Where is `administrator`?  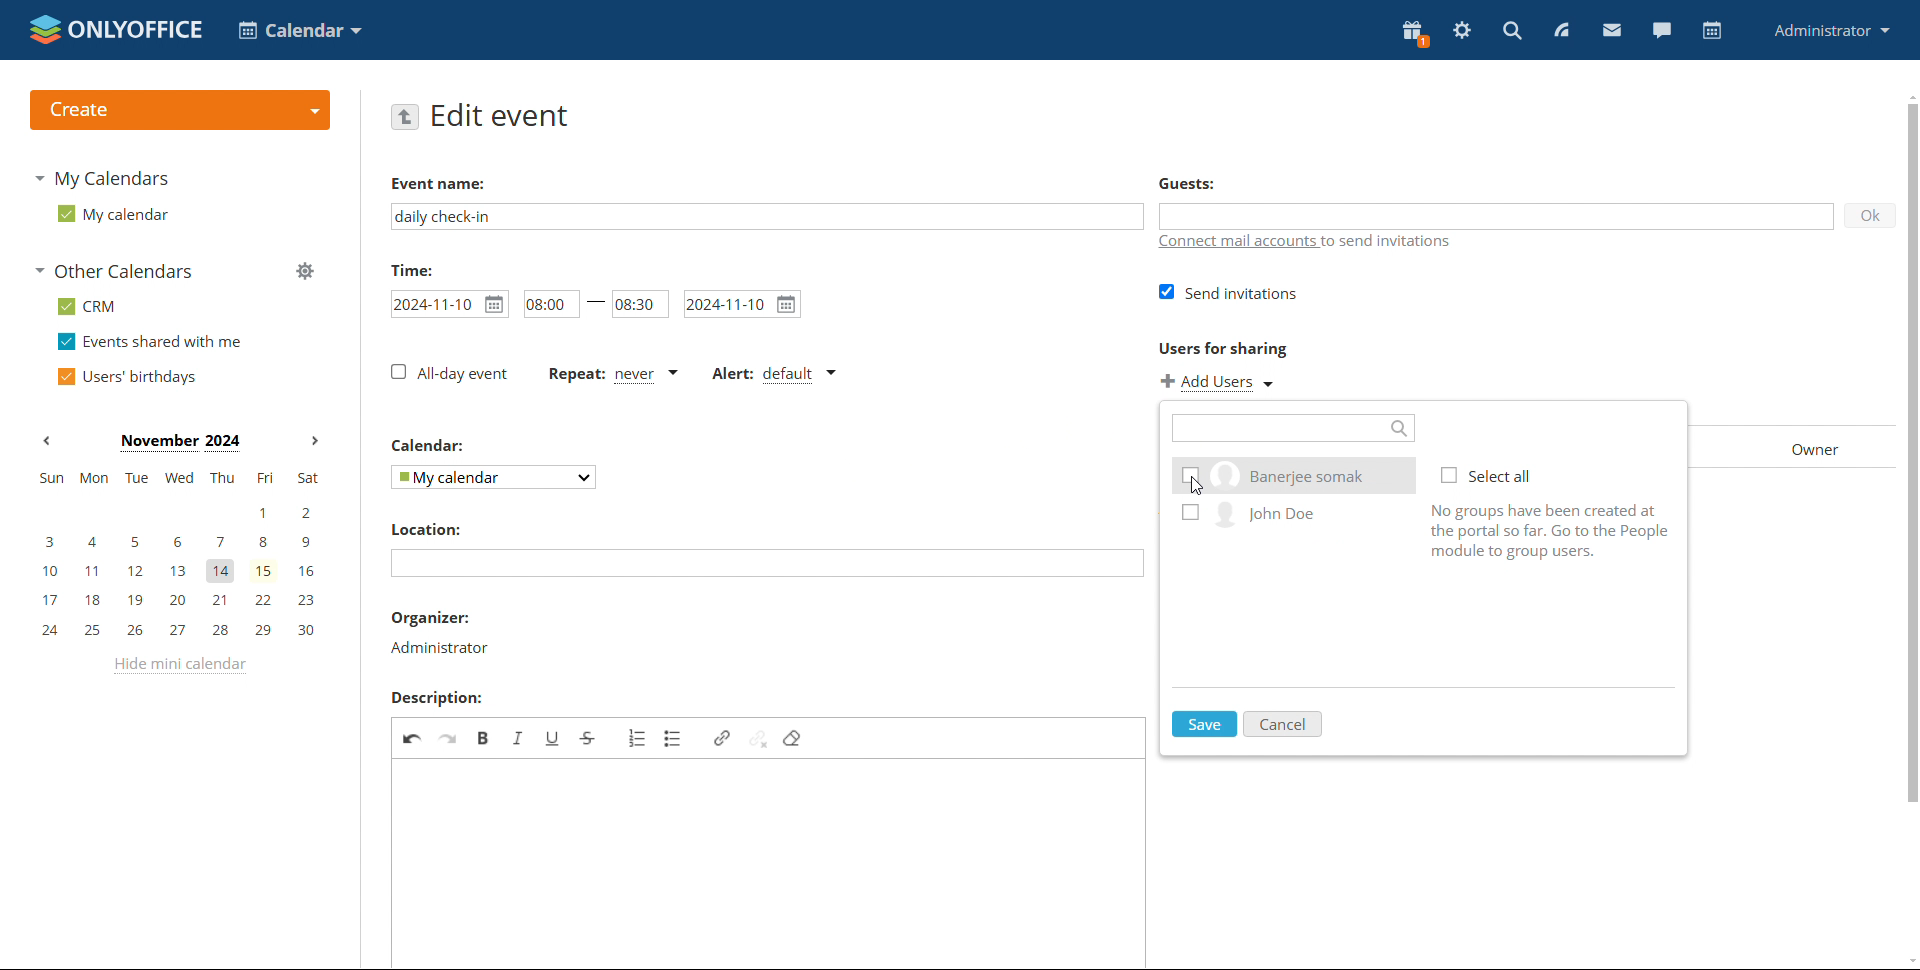
administrator is located at coordinates (438, 647).